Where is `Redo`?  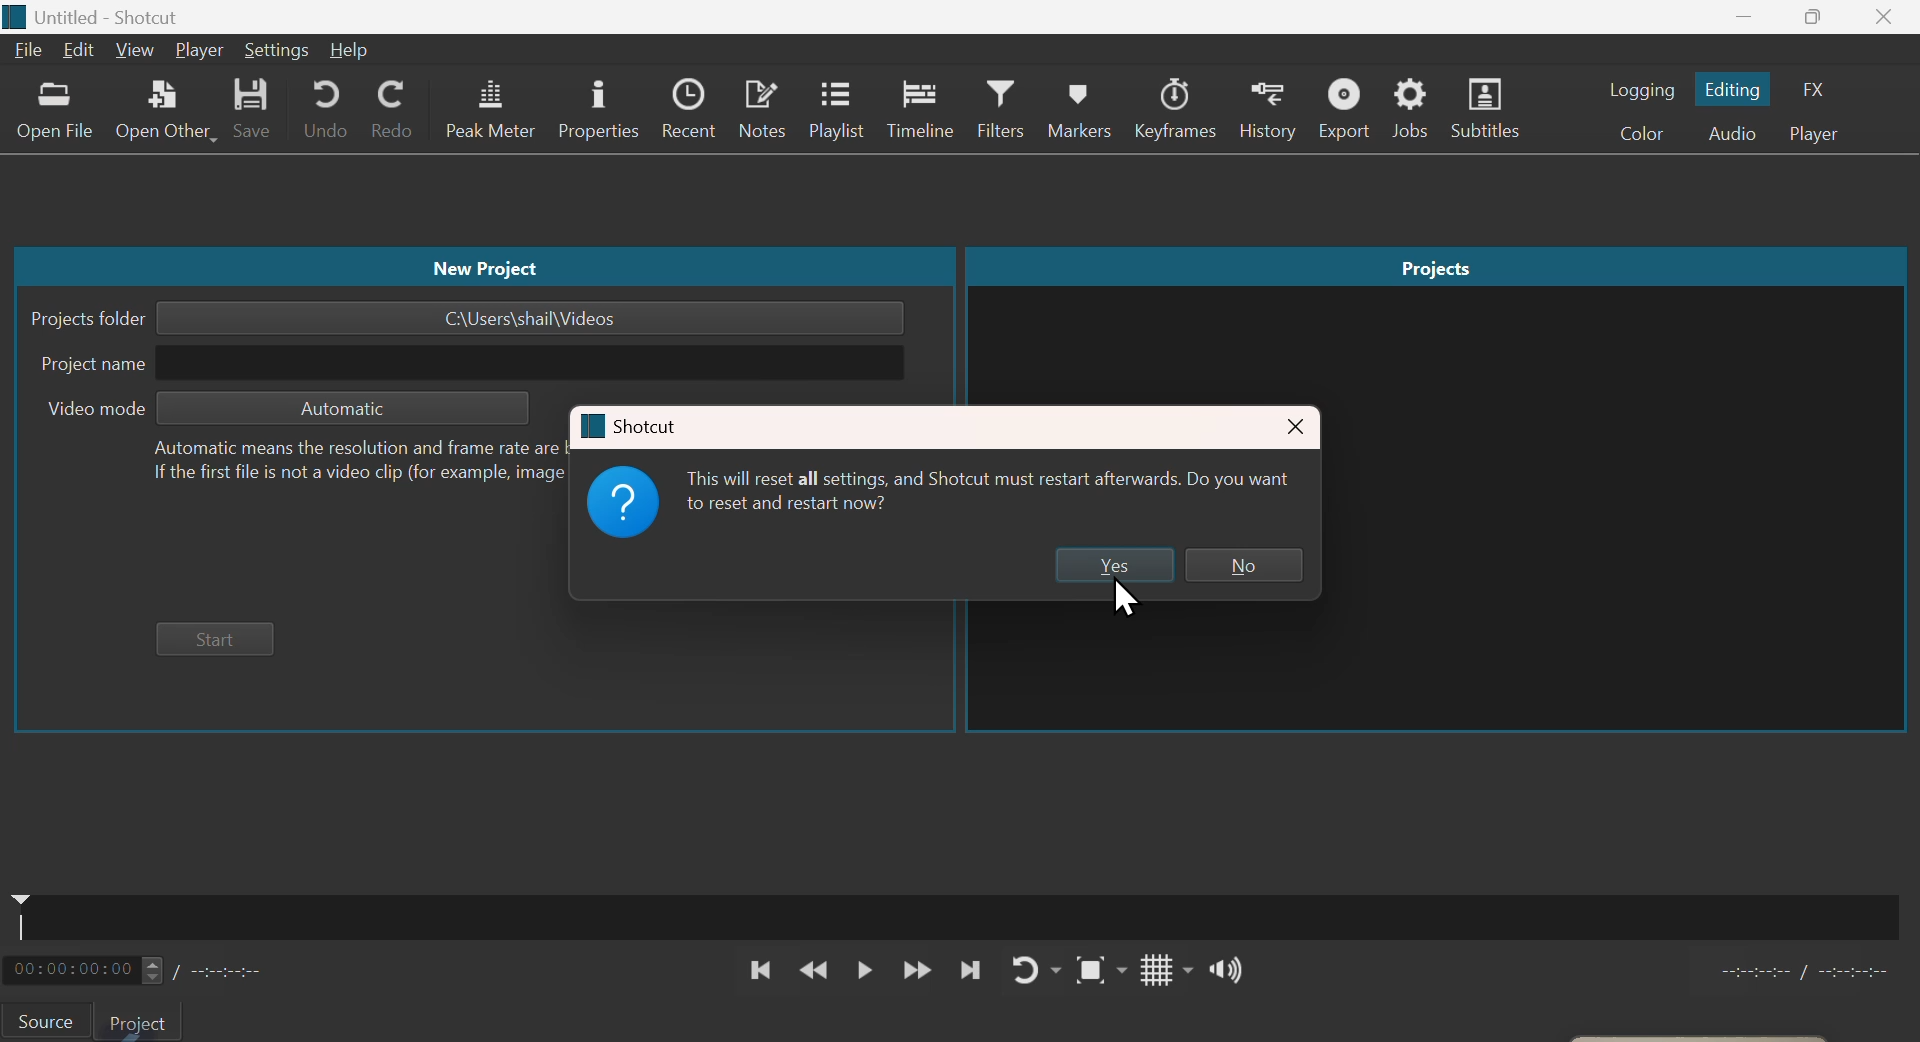
Redo is located at coordinates (398, 112).